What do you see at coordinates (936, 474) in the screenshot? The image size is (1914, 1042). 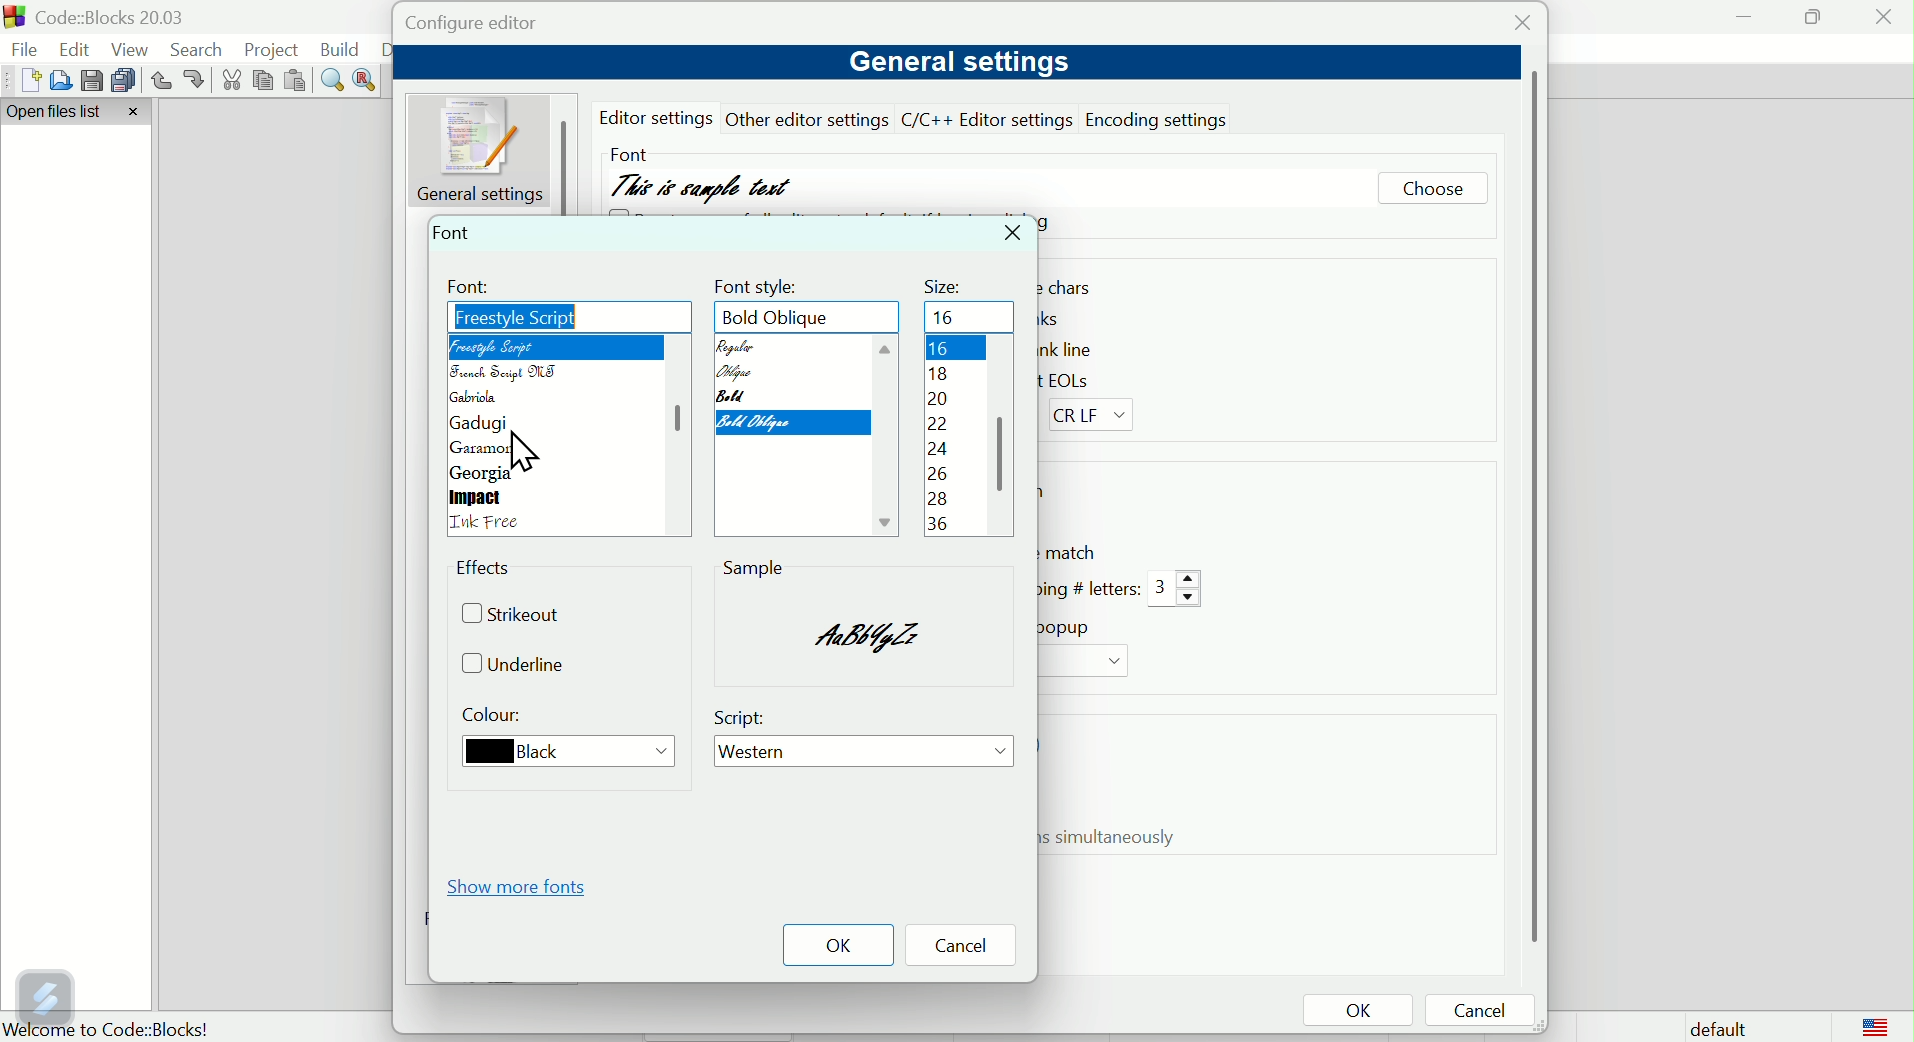 I see `26` at bounding box center [936, 474].